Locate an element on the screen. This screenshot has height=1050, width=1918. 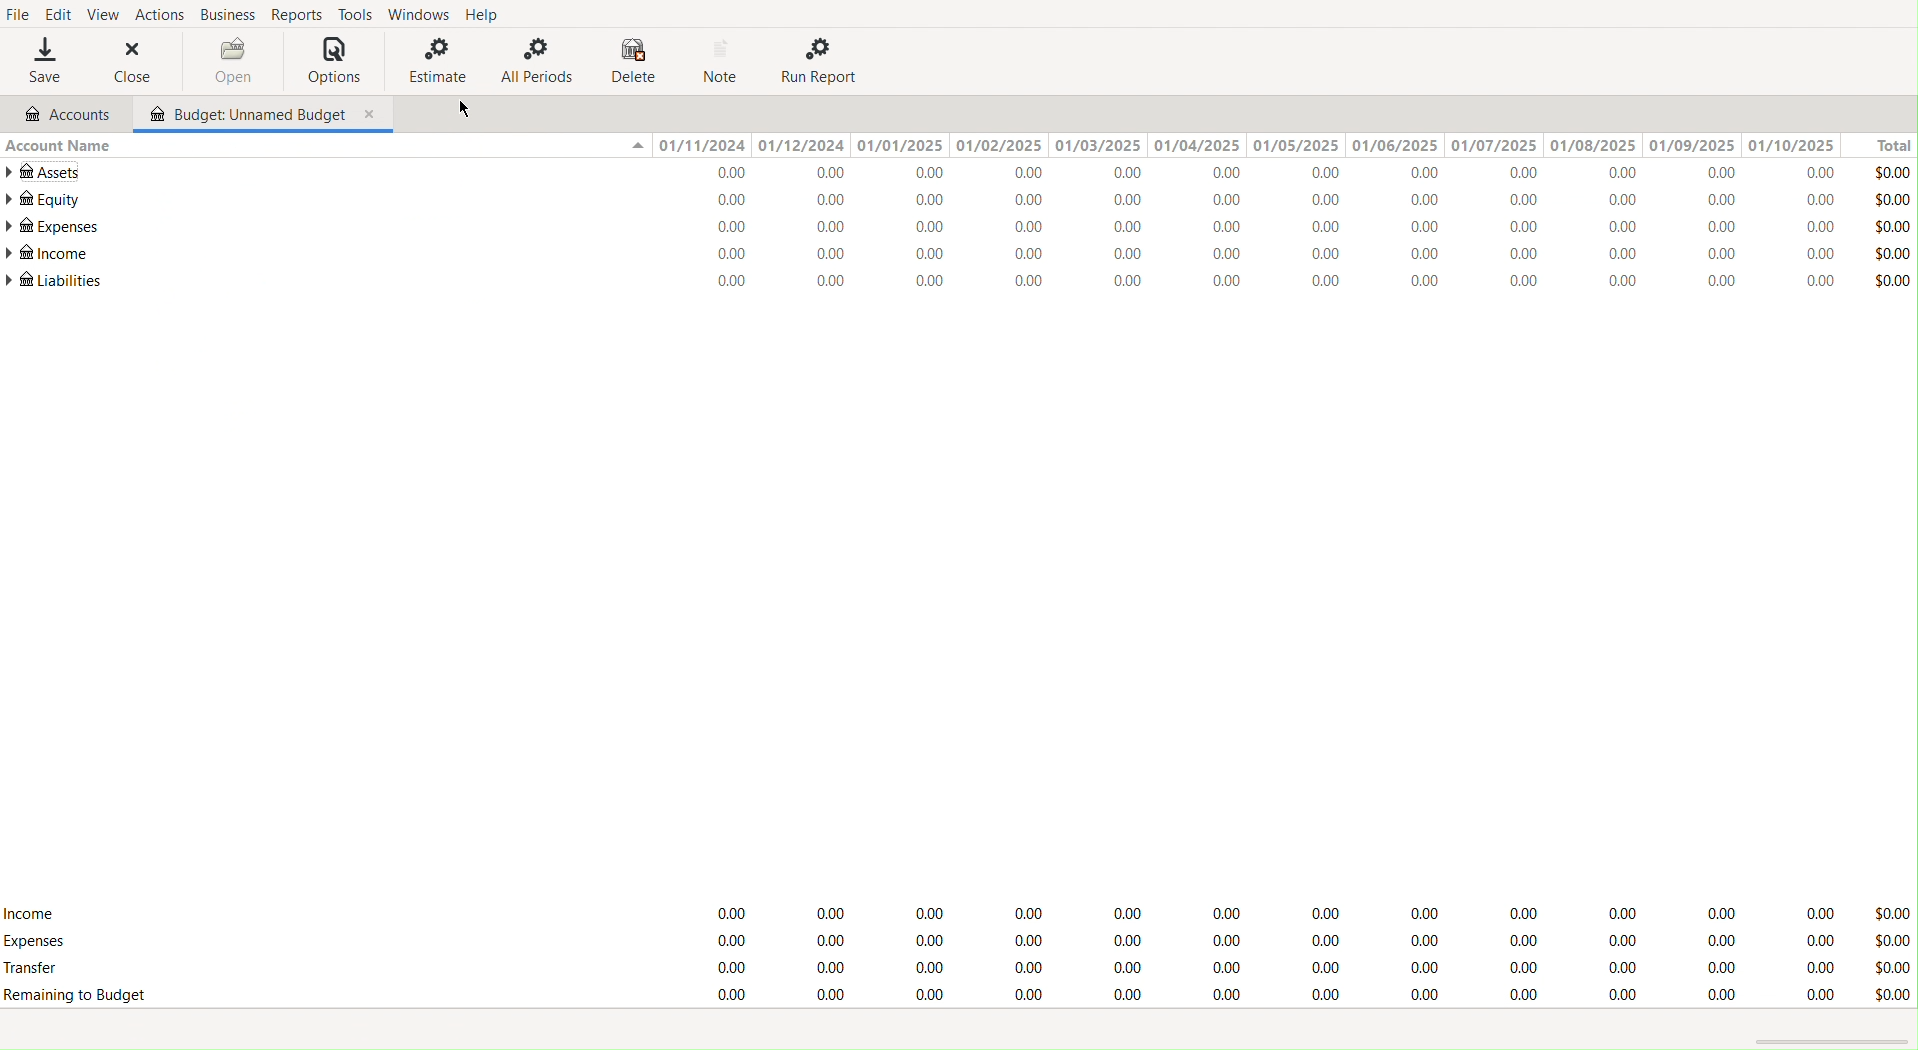
Liabilities is located at coordinates (53, 283).